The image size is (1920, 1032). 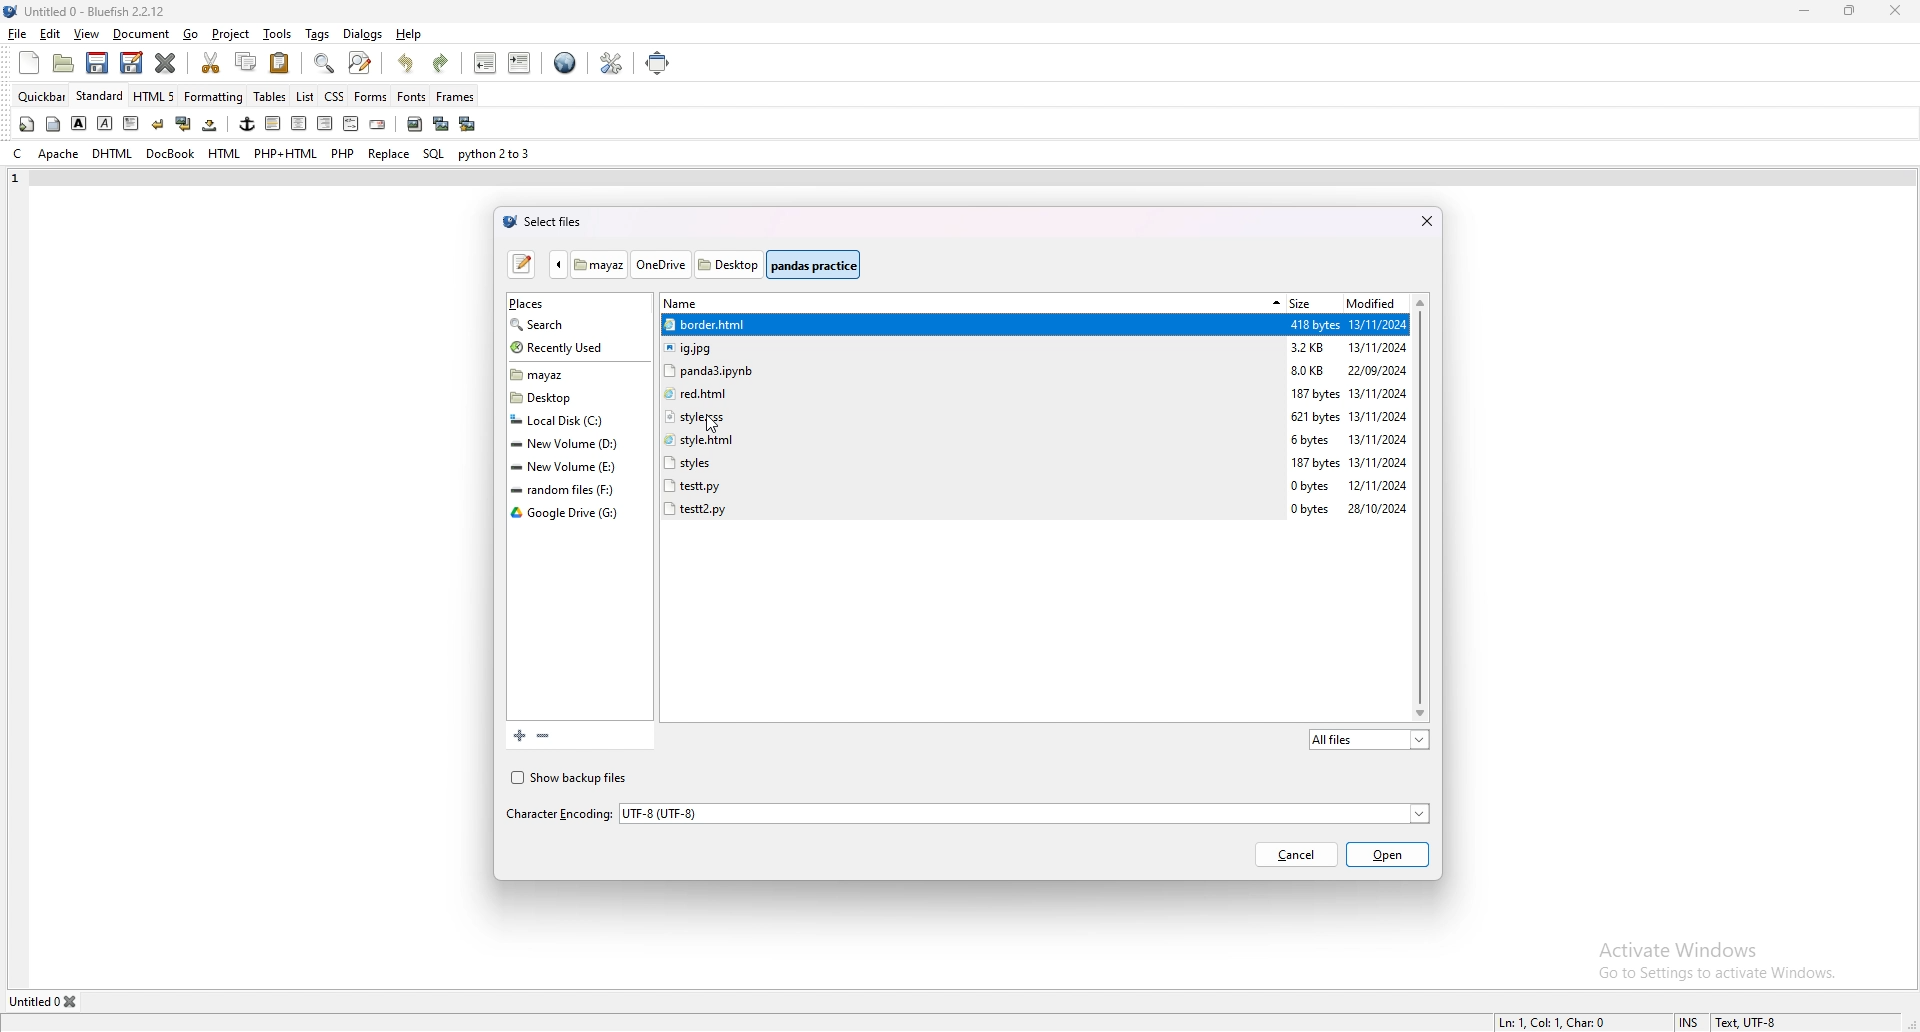 I want to click on document, so click(x=142, y=34).